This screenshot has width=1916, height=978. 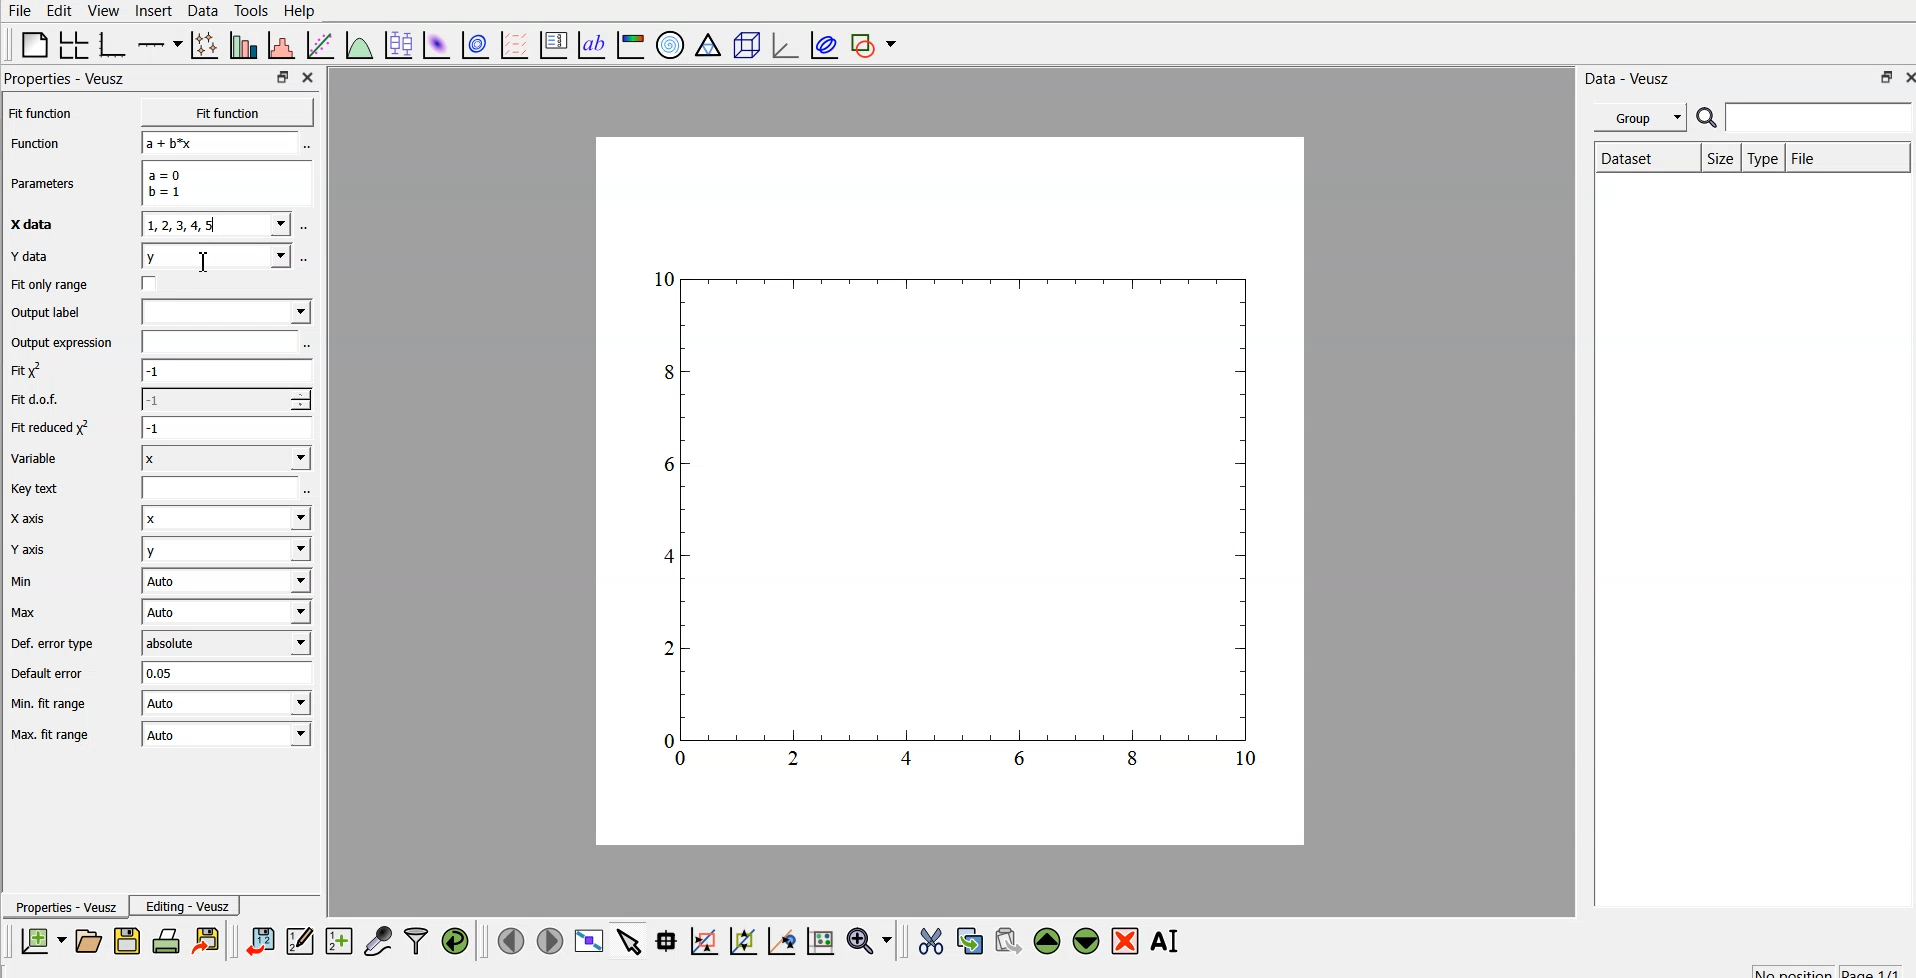 What do you see at coordinates (34, 942) in the screenshot?
I see `new document` at bounding box center [34, 942].